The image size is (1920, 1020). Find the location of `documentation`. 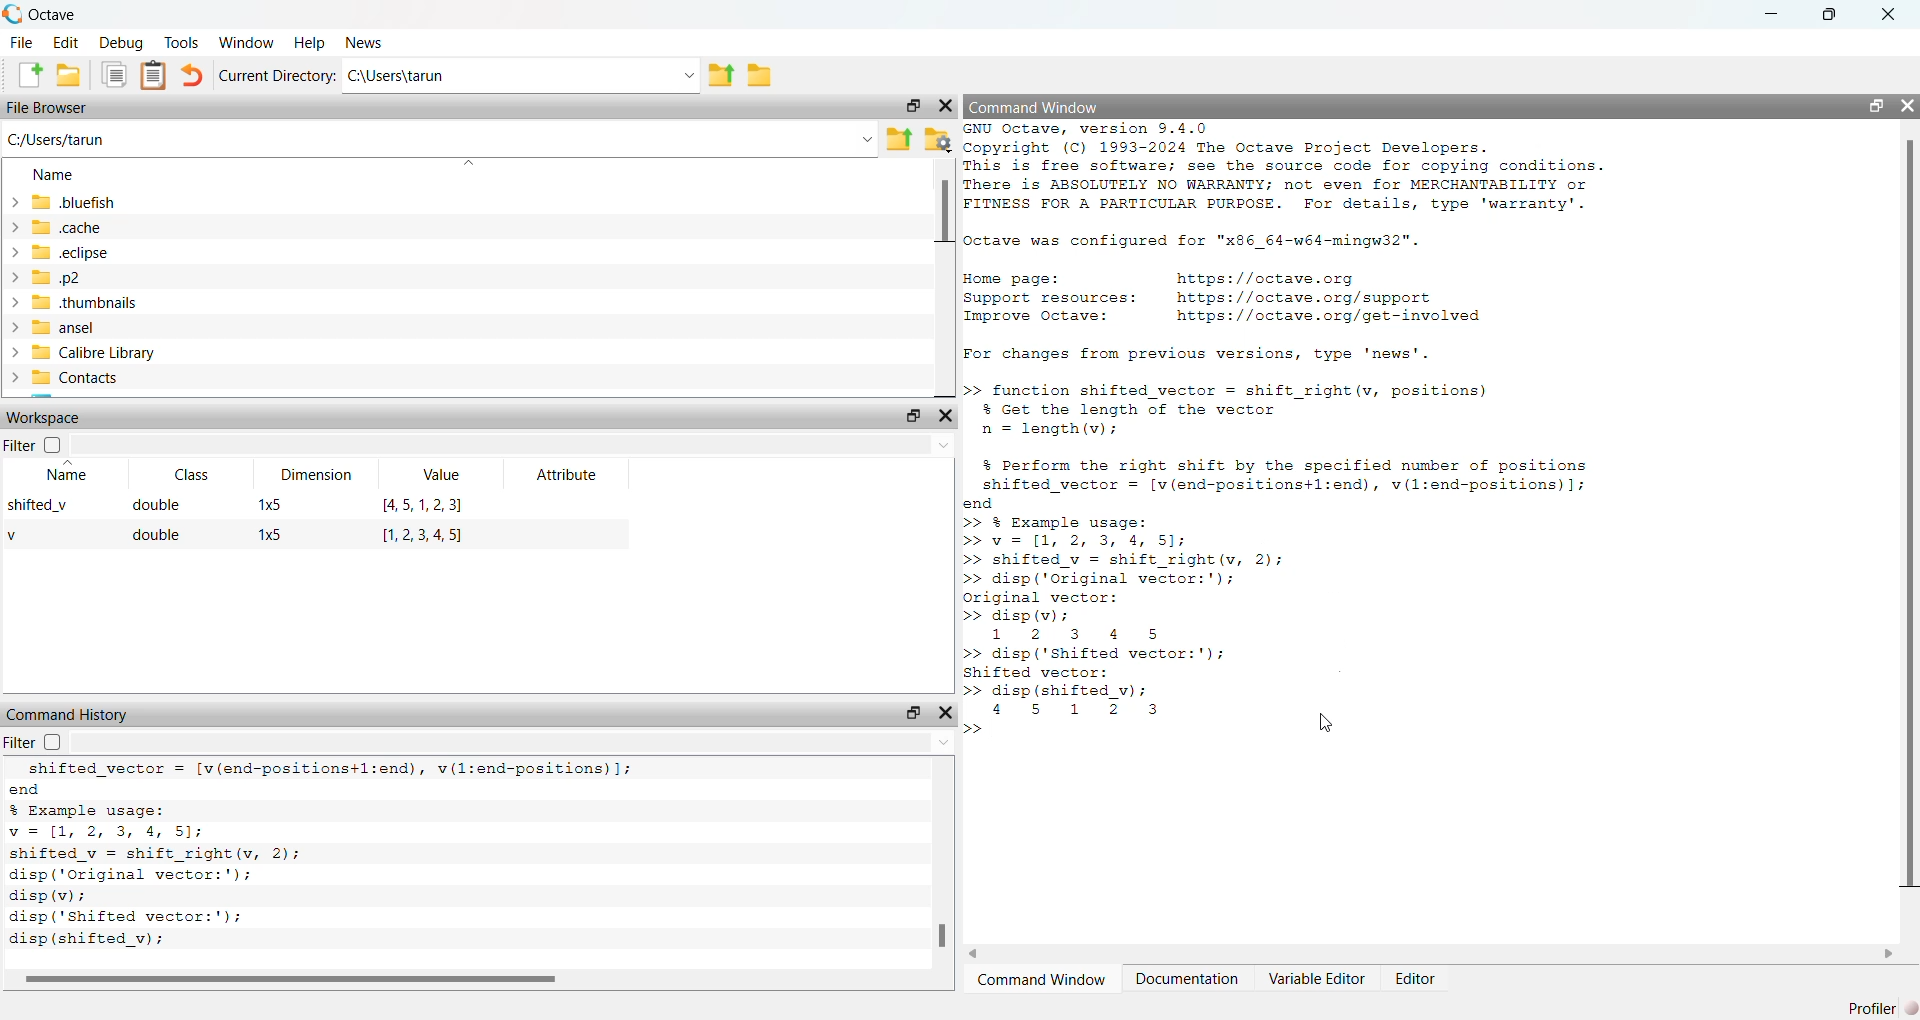

documentation is located at coordinates (1184, 981).